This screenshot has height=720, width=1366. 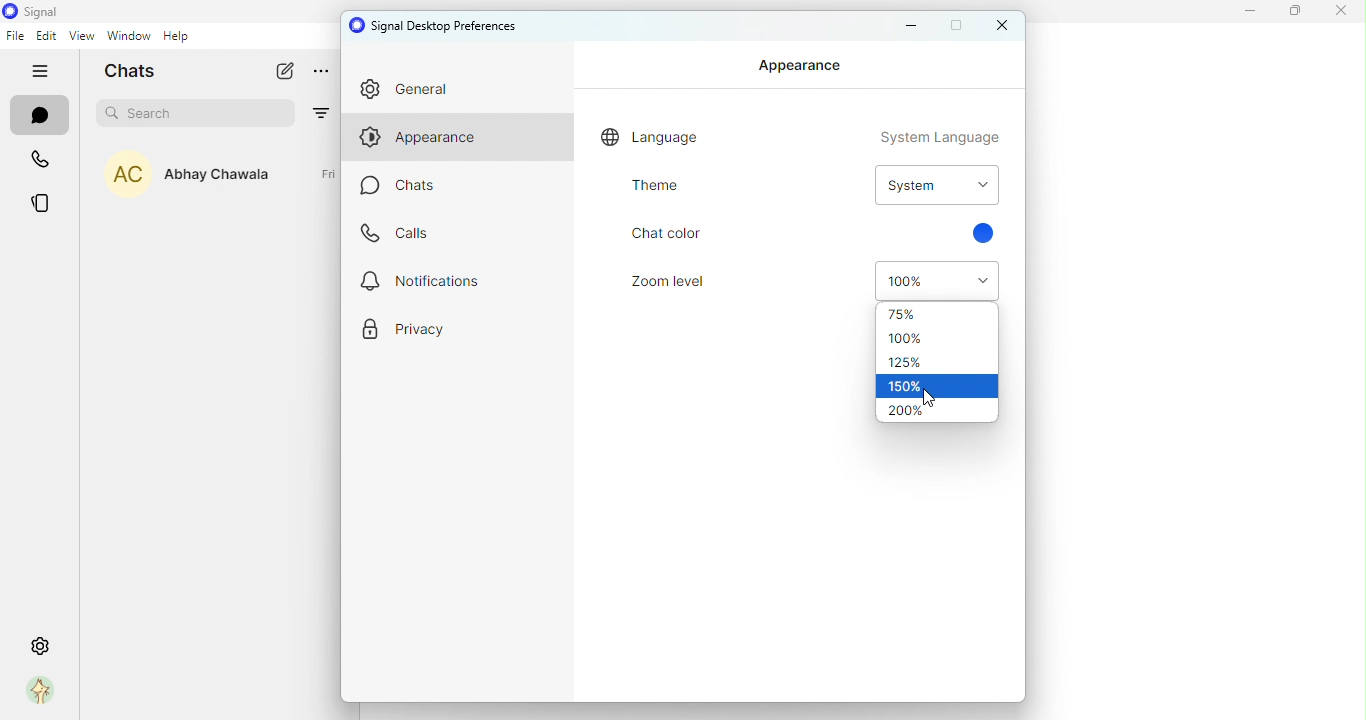 What do you see at coordinates (938, 412) in the screenshot?
I see `200%` at bounding box center [938, 412].